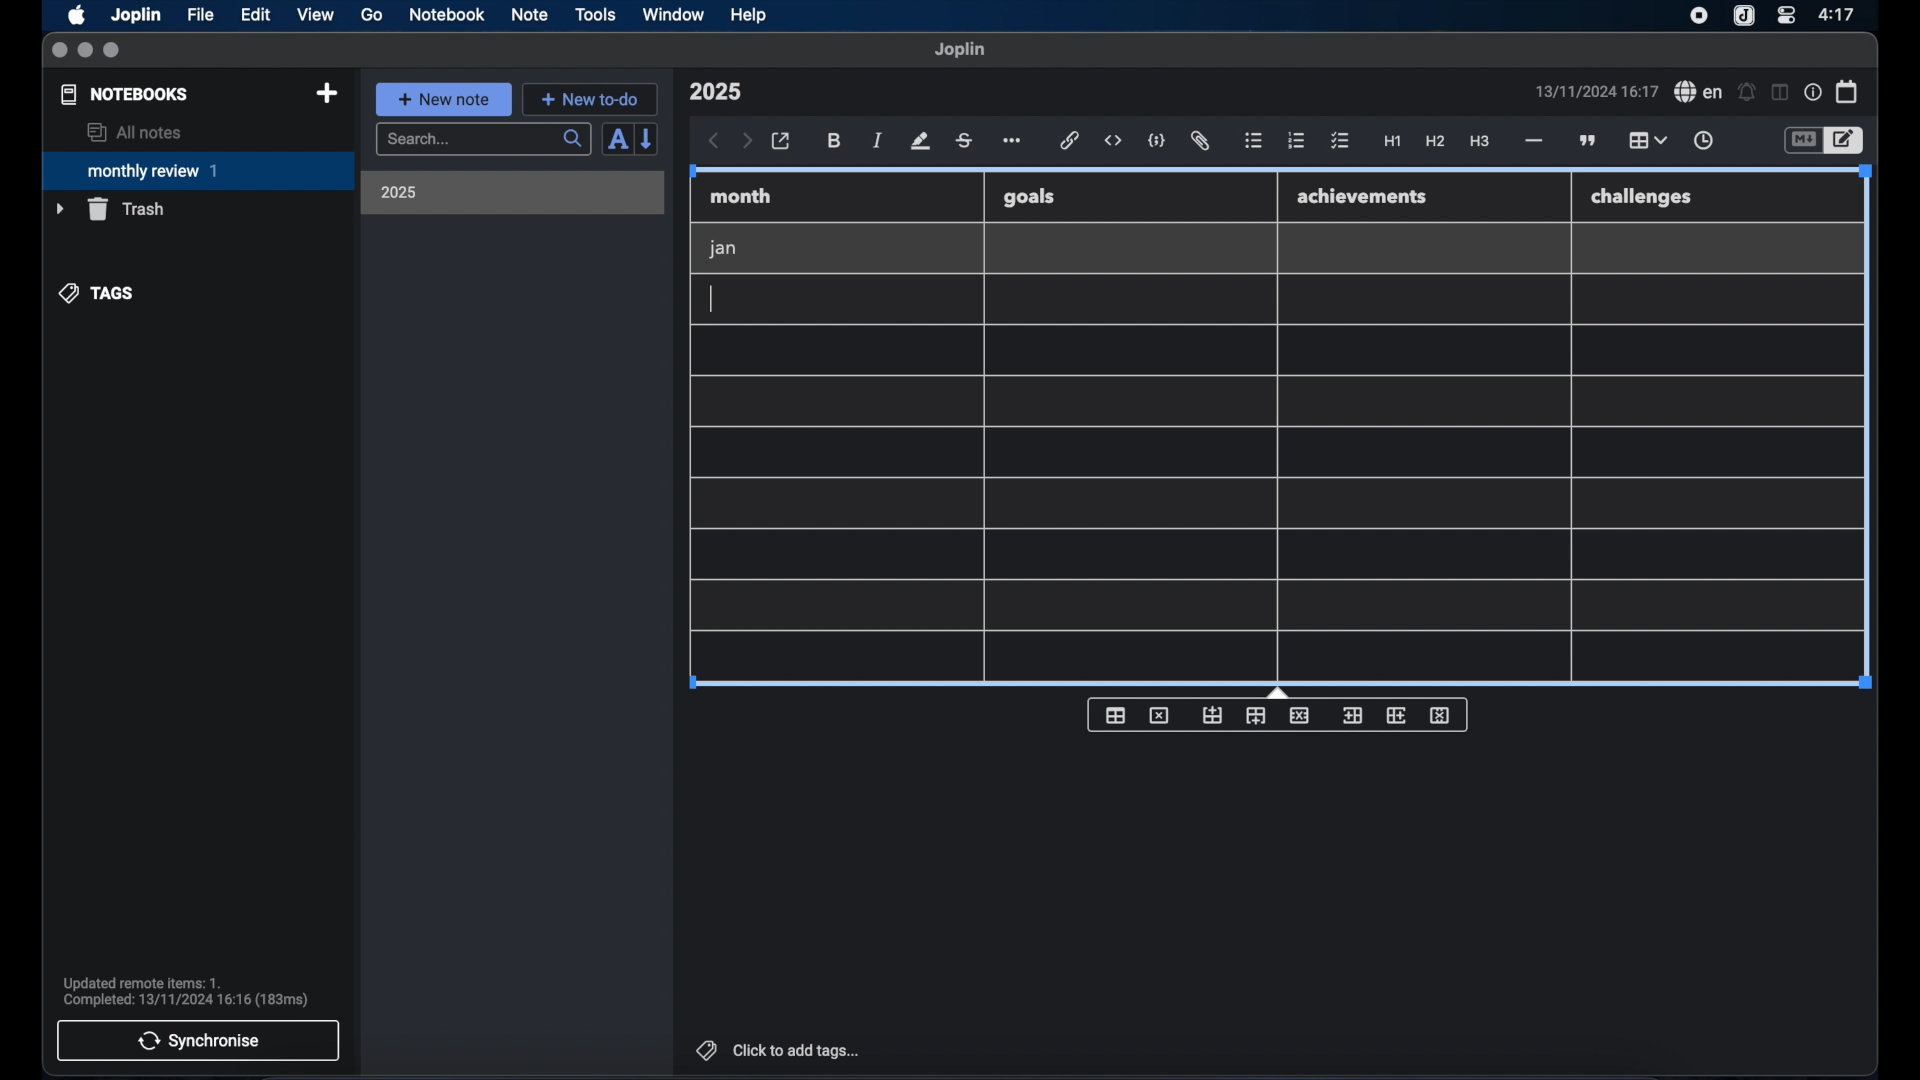 The image size is (1920, 1080). What do you see at coordinates (1363, 197) in the screenshot?
I see `achievements` at bounding box center [1363, 197].